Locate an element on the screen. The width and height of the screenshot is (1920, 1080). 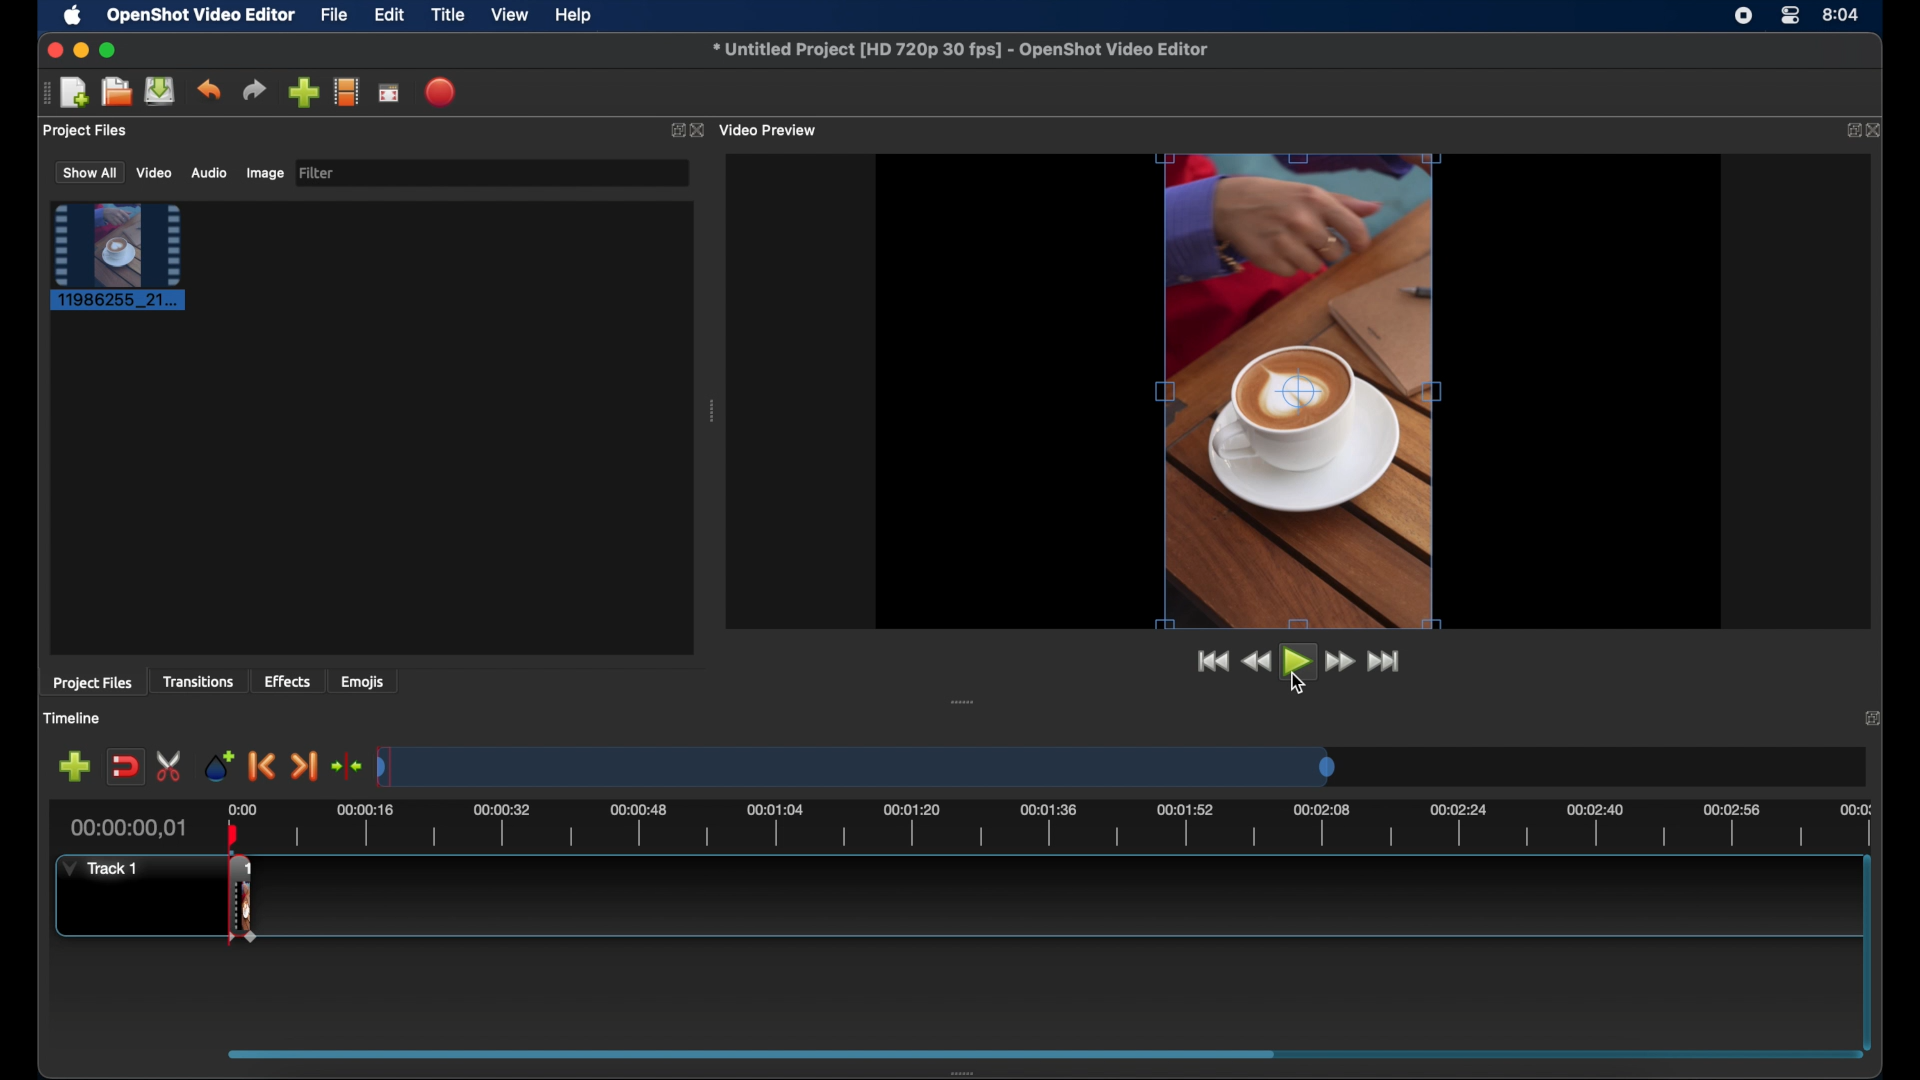
time is located at coordinates (1842, 13).